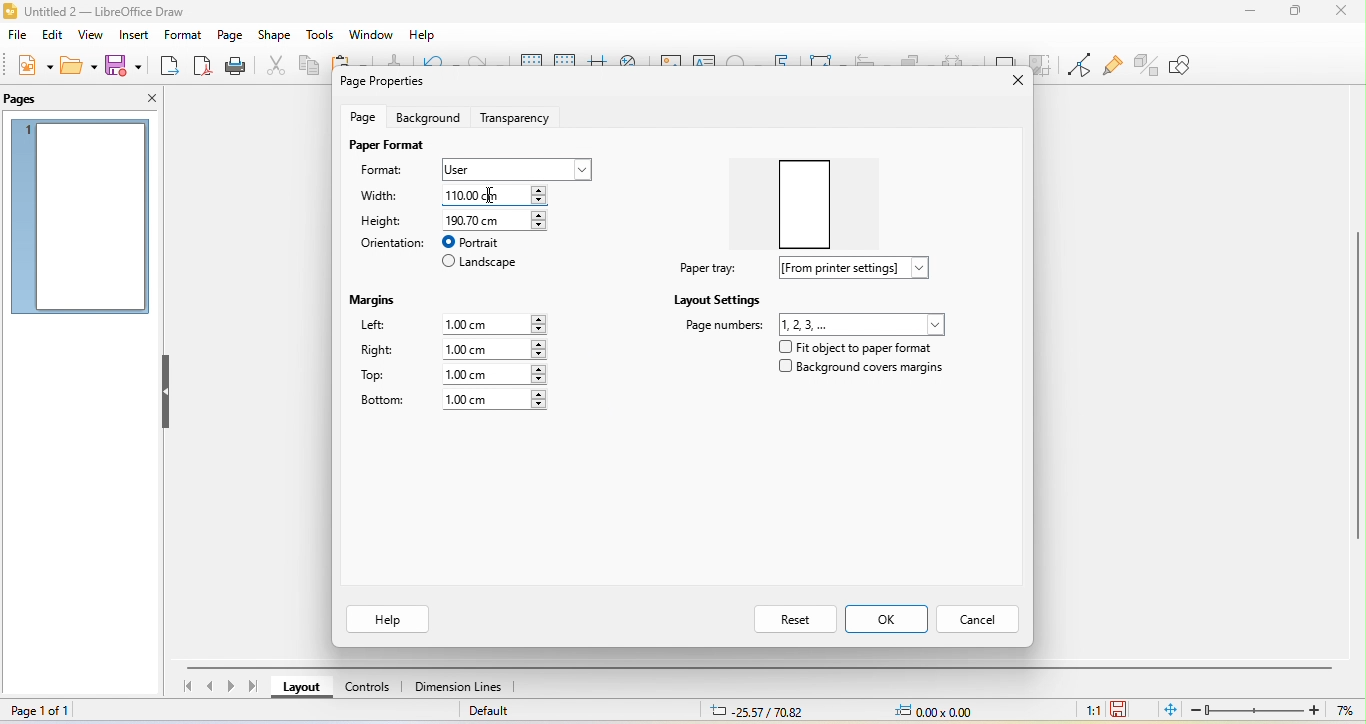 This screenshot has height=724, width=1366. Describe the element at coordinates (1276, 710) in the screenshot. I see `zoom` at that location.